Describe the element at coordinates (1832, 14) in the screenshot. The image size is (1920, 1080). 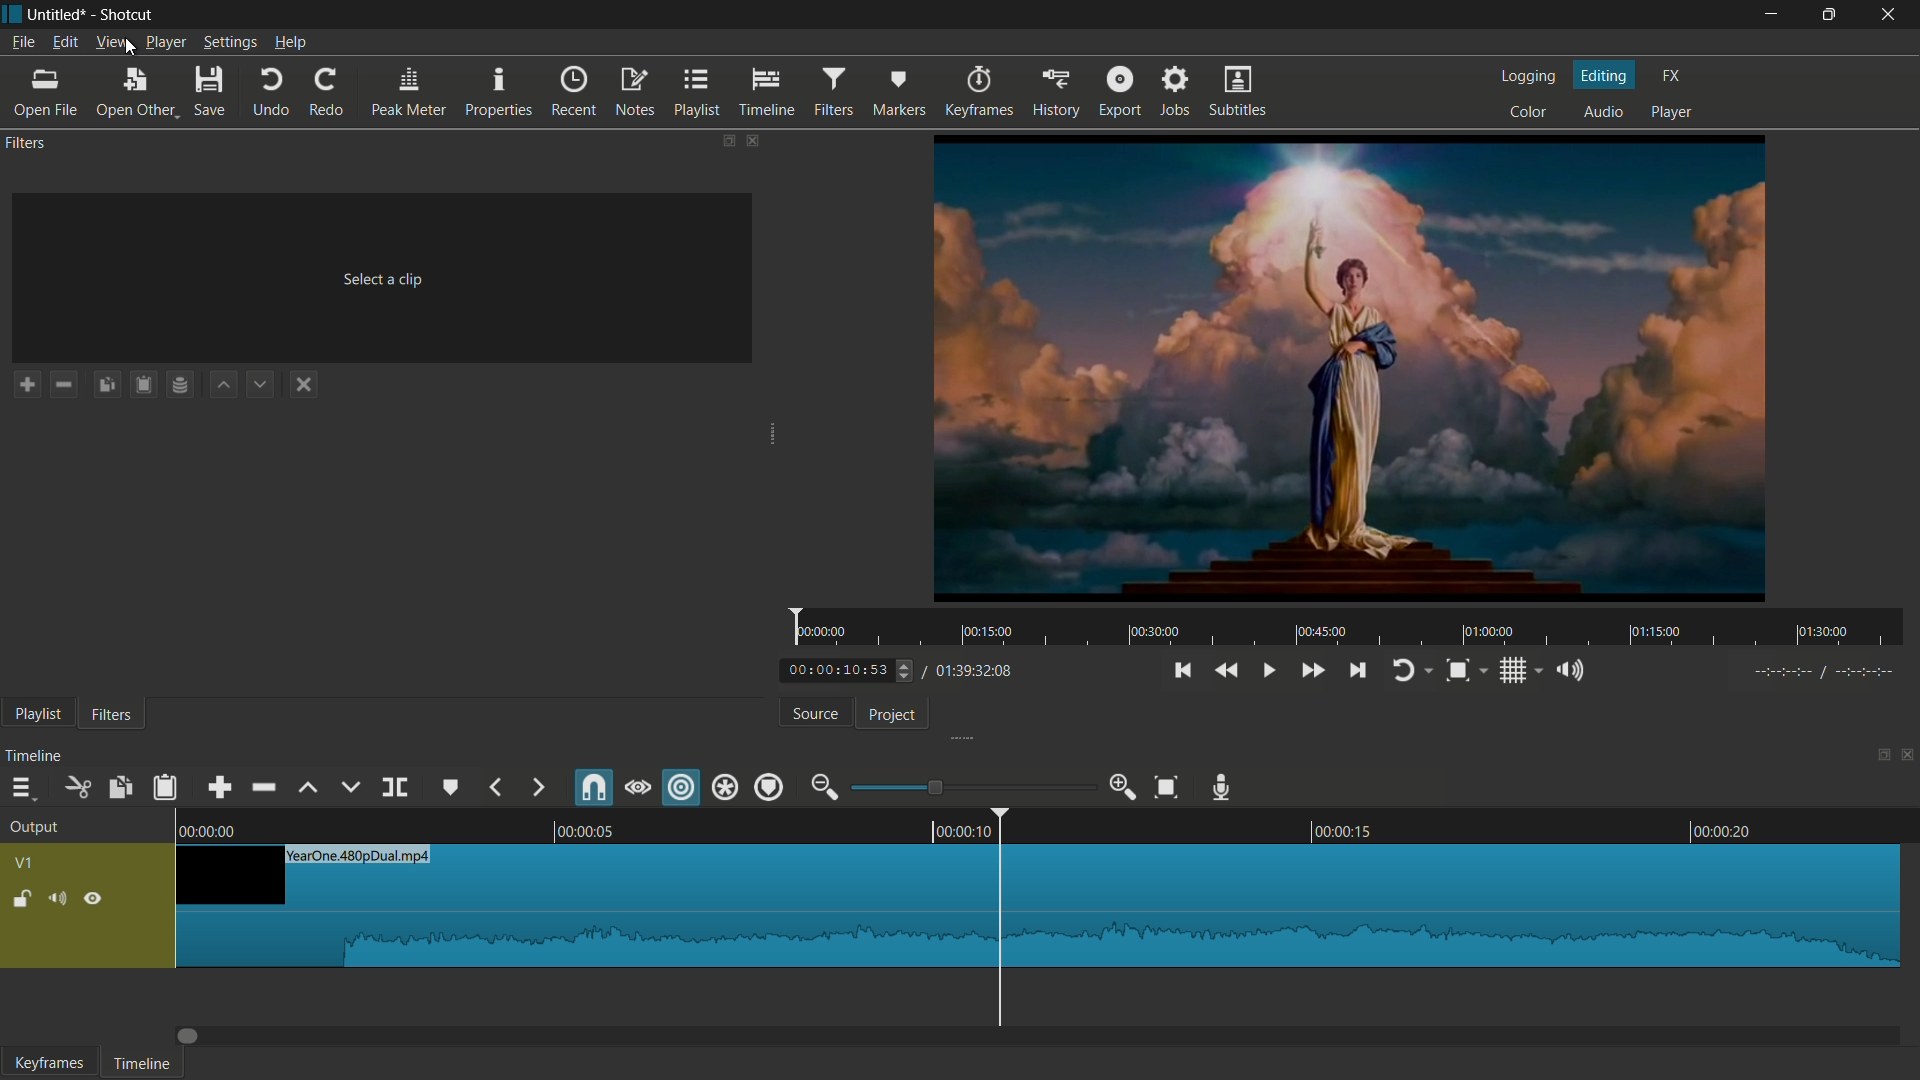
I see `maximize` at that location.